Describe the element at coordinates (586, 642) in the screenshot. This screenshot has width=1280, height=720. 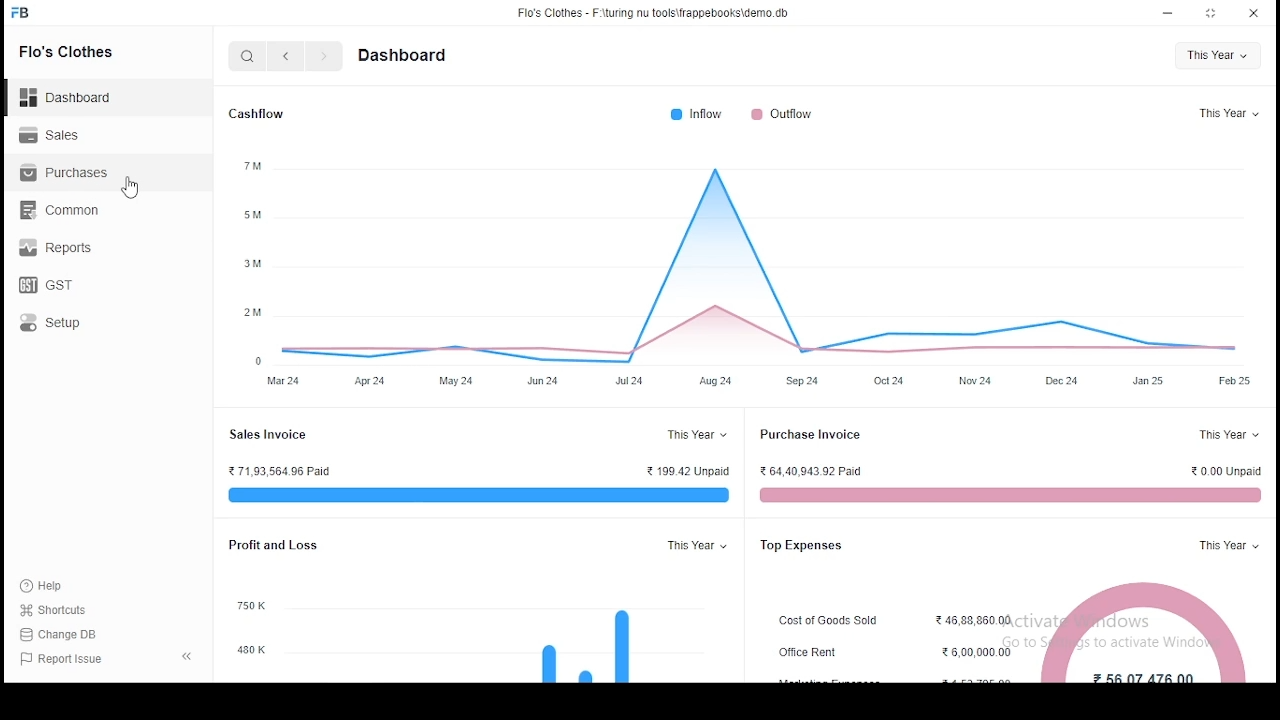
I see `graph` at that location.